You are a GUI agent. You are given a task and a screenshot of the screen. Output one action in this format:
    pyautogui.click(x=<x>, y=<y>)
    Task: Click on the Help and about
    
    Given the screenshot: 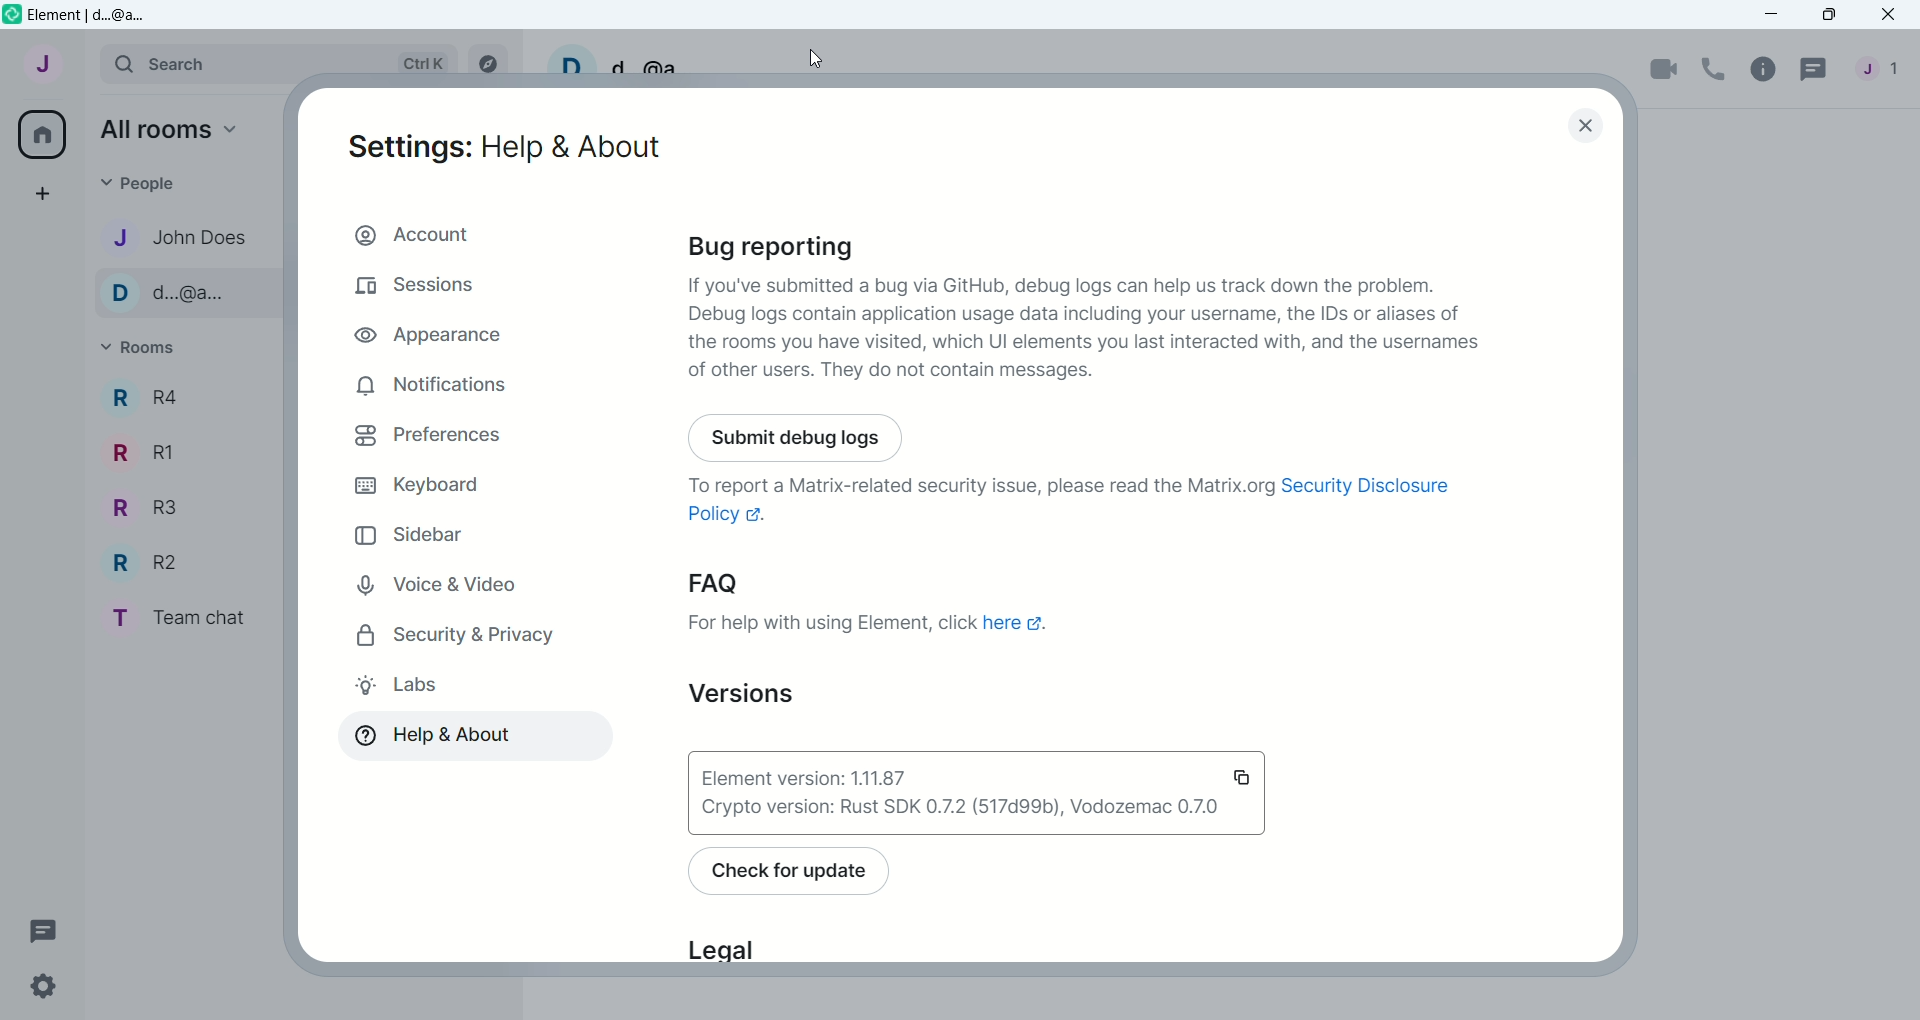 What is the action you would take?
    pyautogui.click(x=439, y=734)
    